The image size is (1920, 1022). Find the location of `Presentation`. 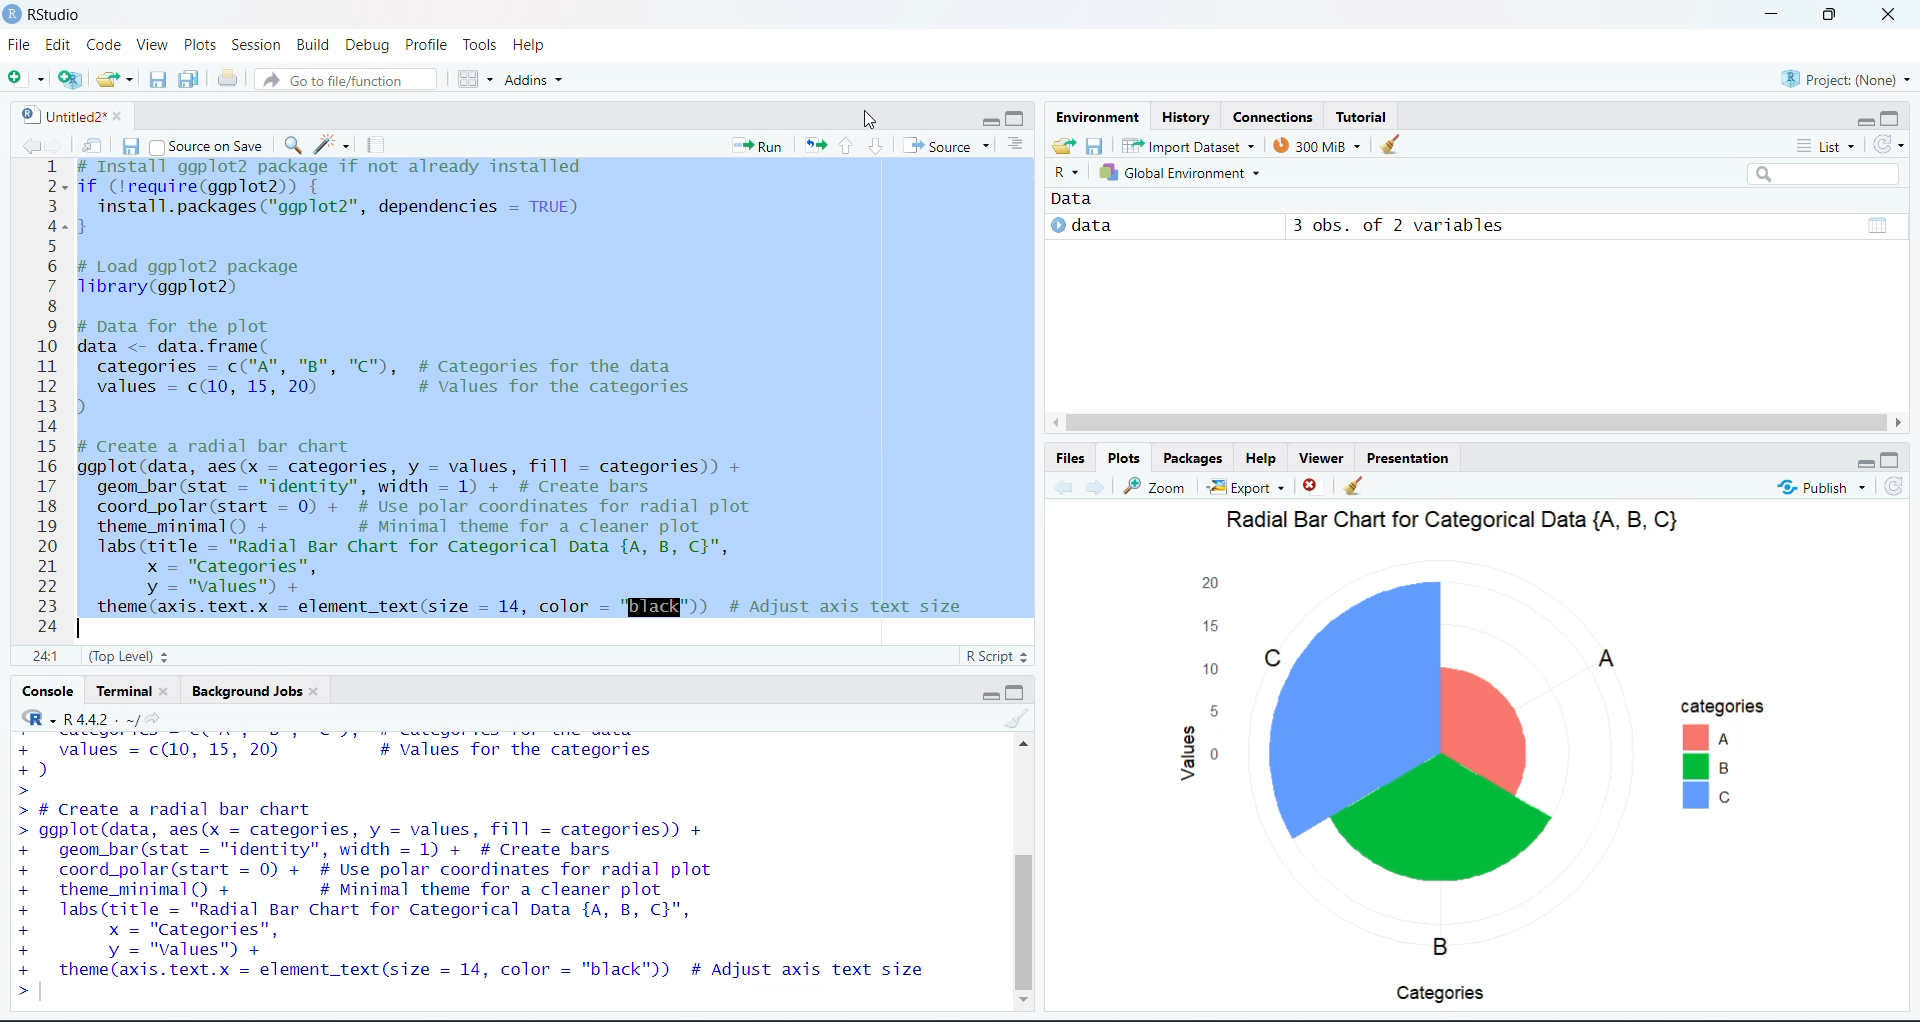

Presentation is located at coordinates (1412, 459).